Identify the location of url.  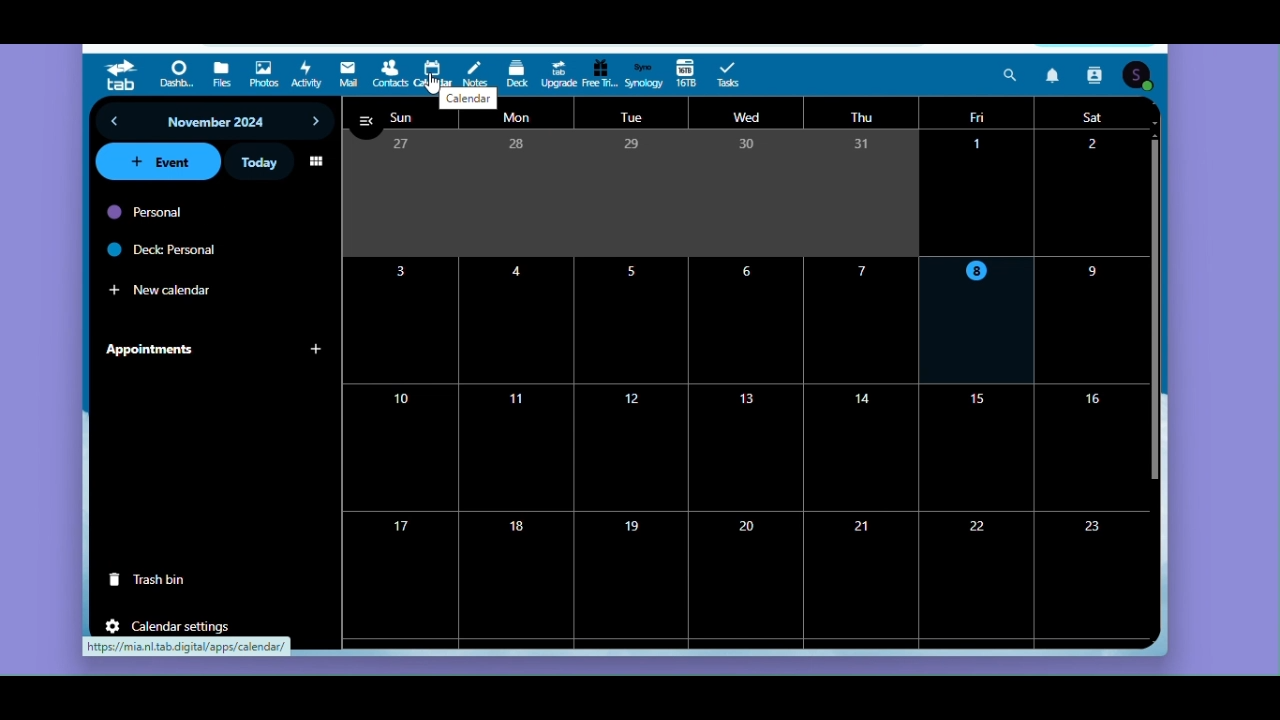
(306, 1583).